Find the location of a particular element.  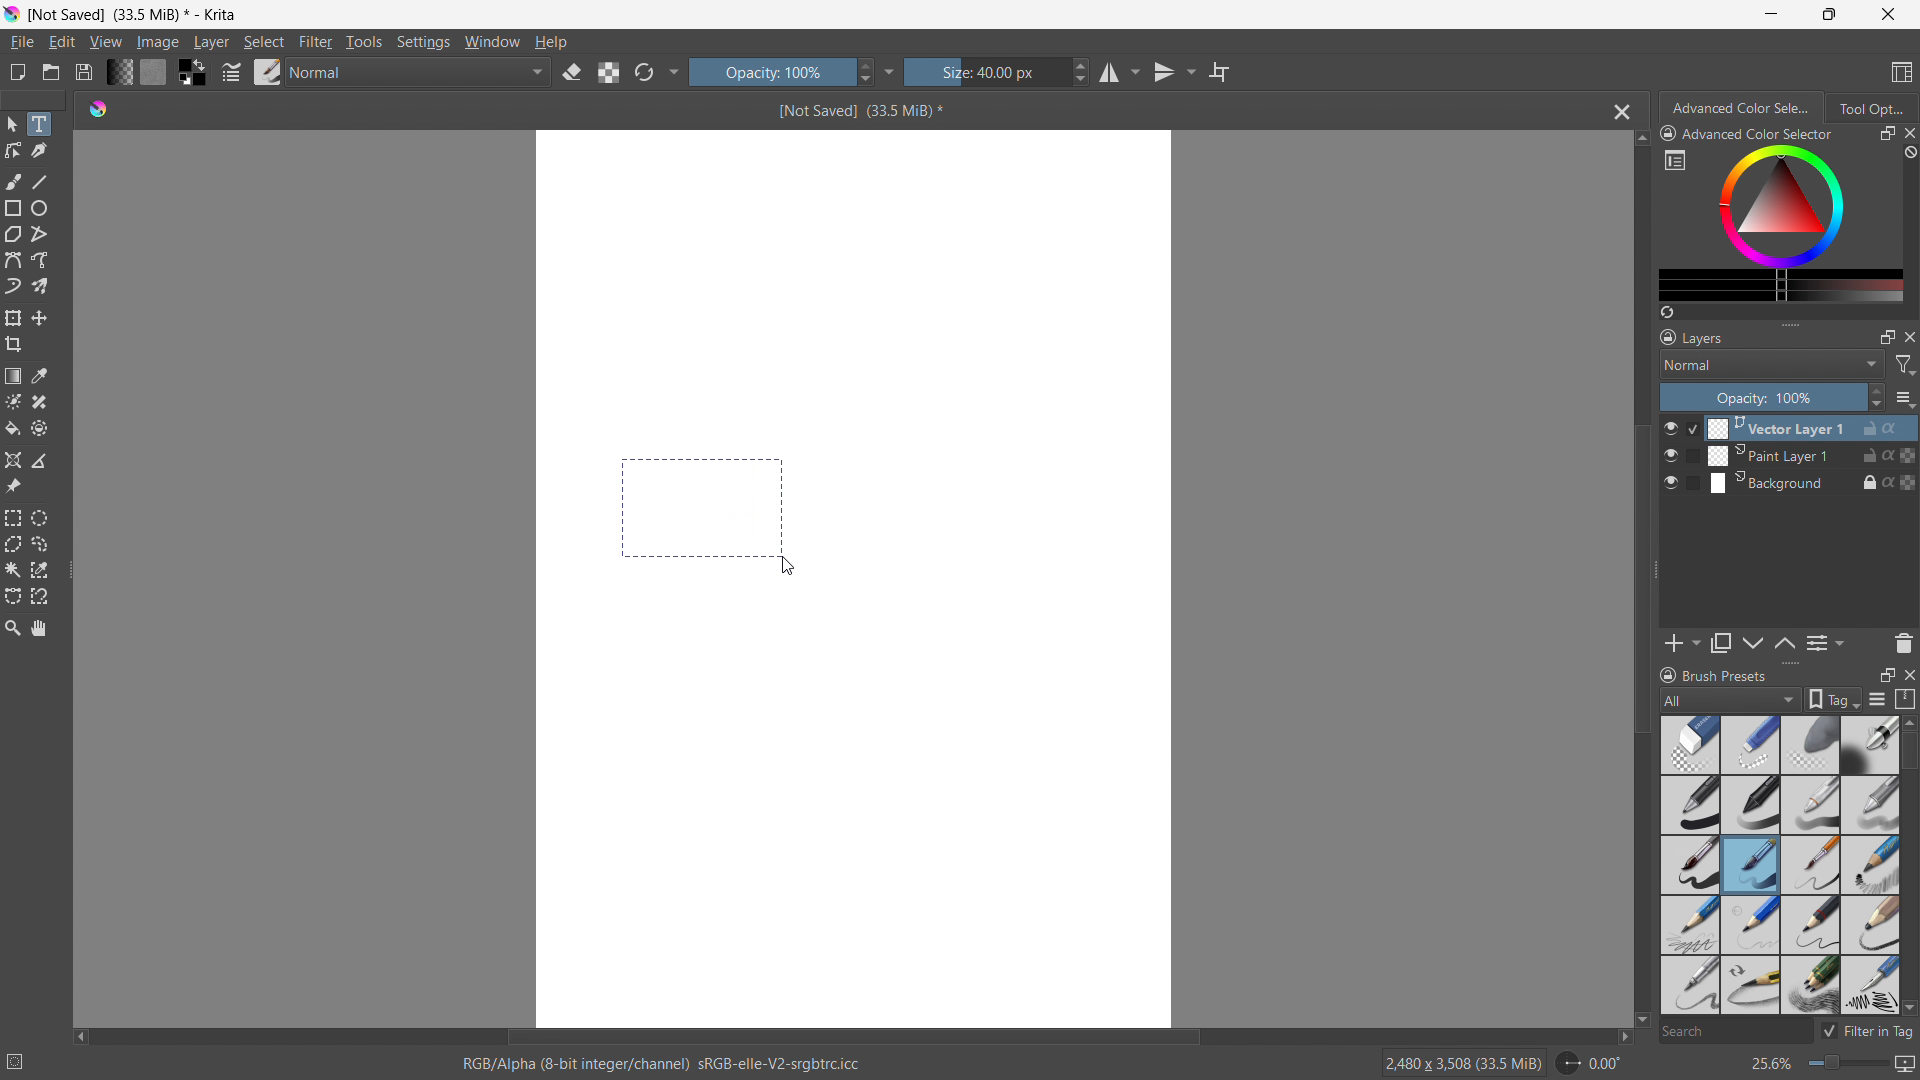

select shapes tool is located at coordinates (11, 124).